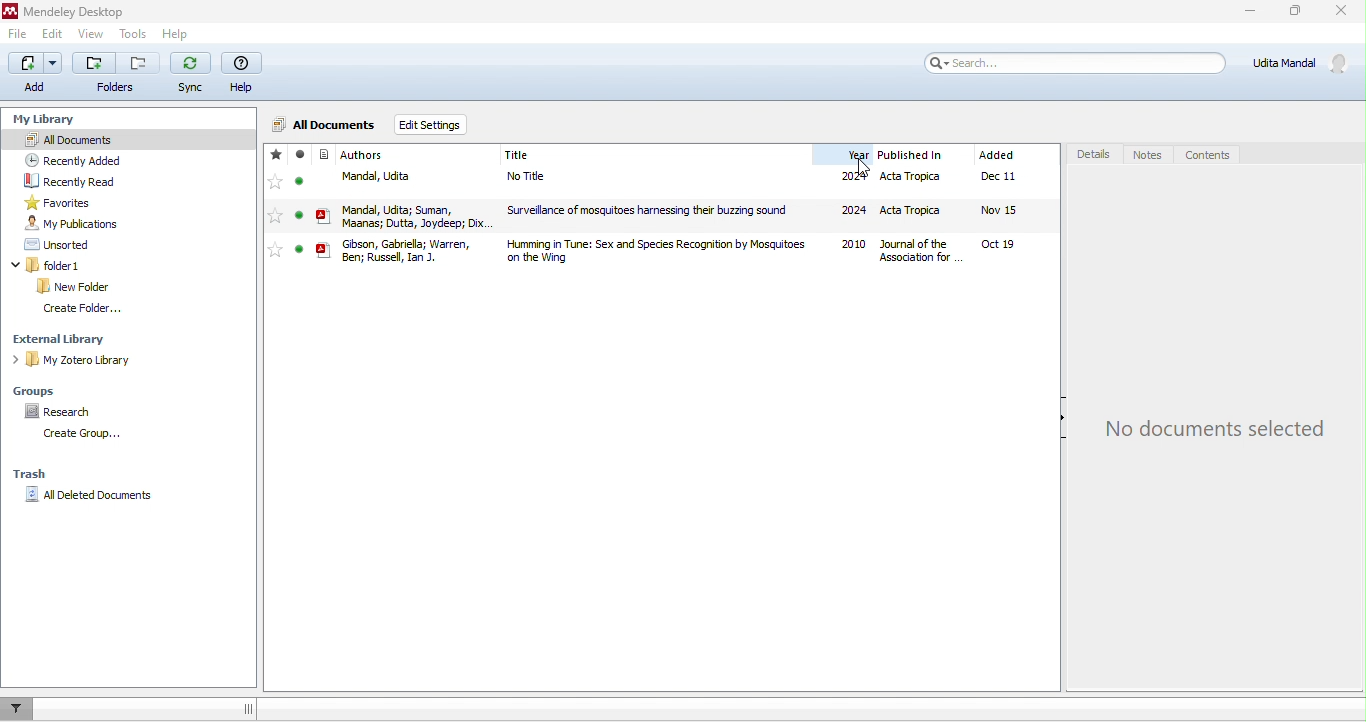 This screenshot has width=1366, height=722. Describe the element at coordinates (64, 266) in the screenshot. I see `folder1` at that location.